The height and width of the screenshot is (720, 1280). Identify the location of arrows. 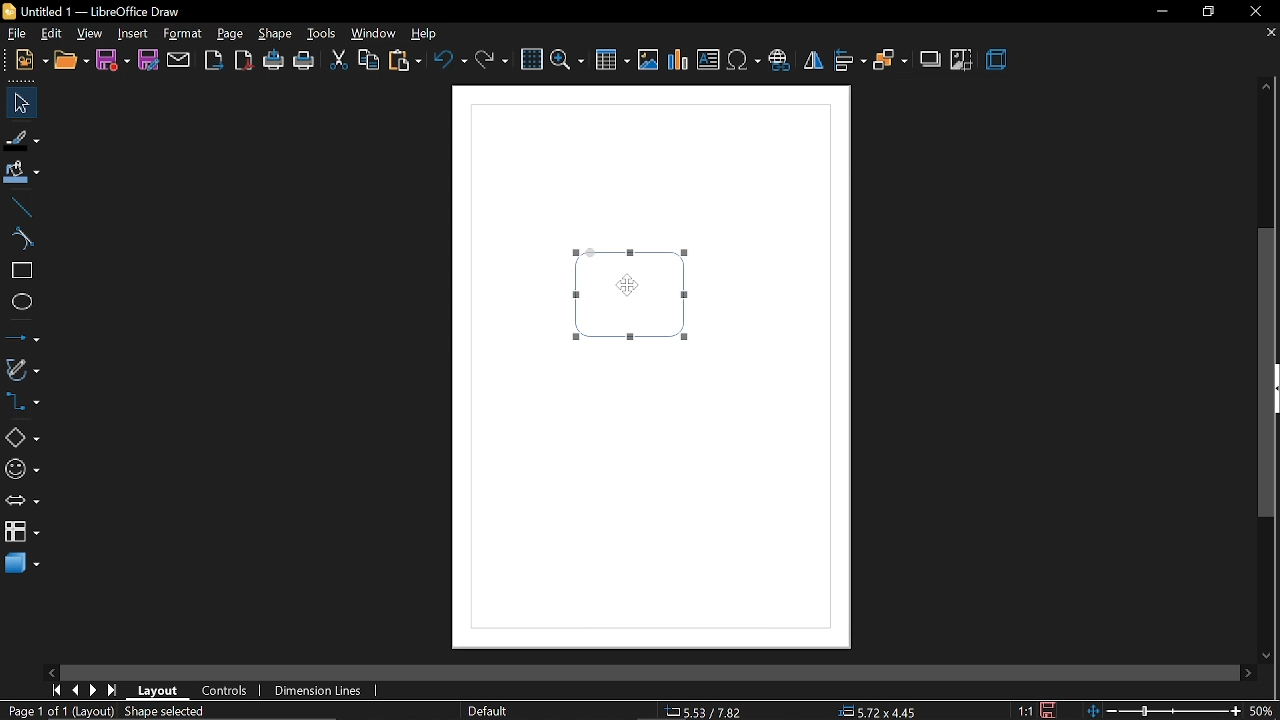
(21, 502).